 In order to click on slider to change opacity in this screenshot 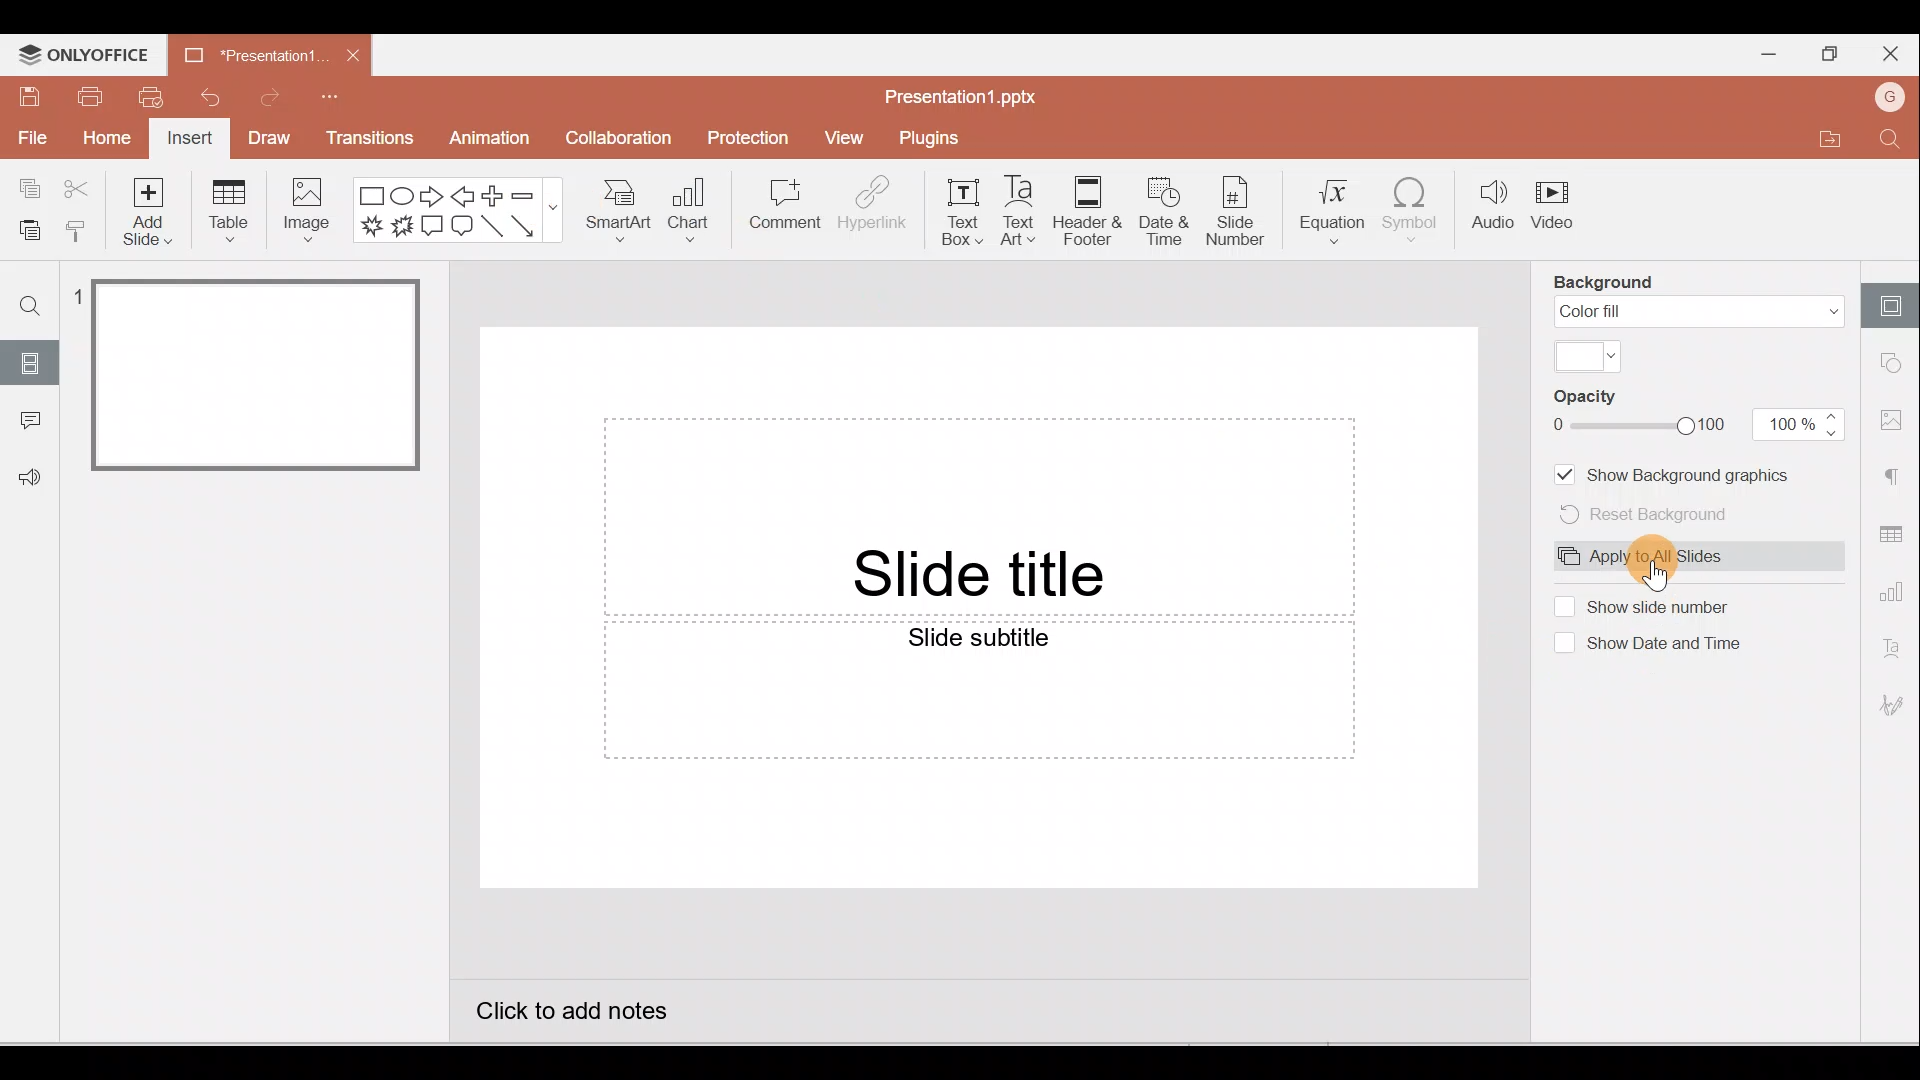, I will do `click(1641, 425)`.